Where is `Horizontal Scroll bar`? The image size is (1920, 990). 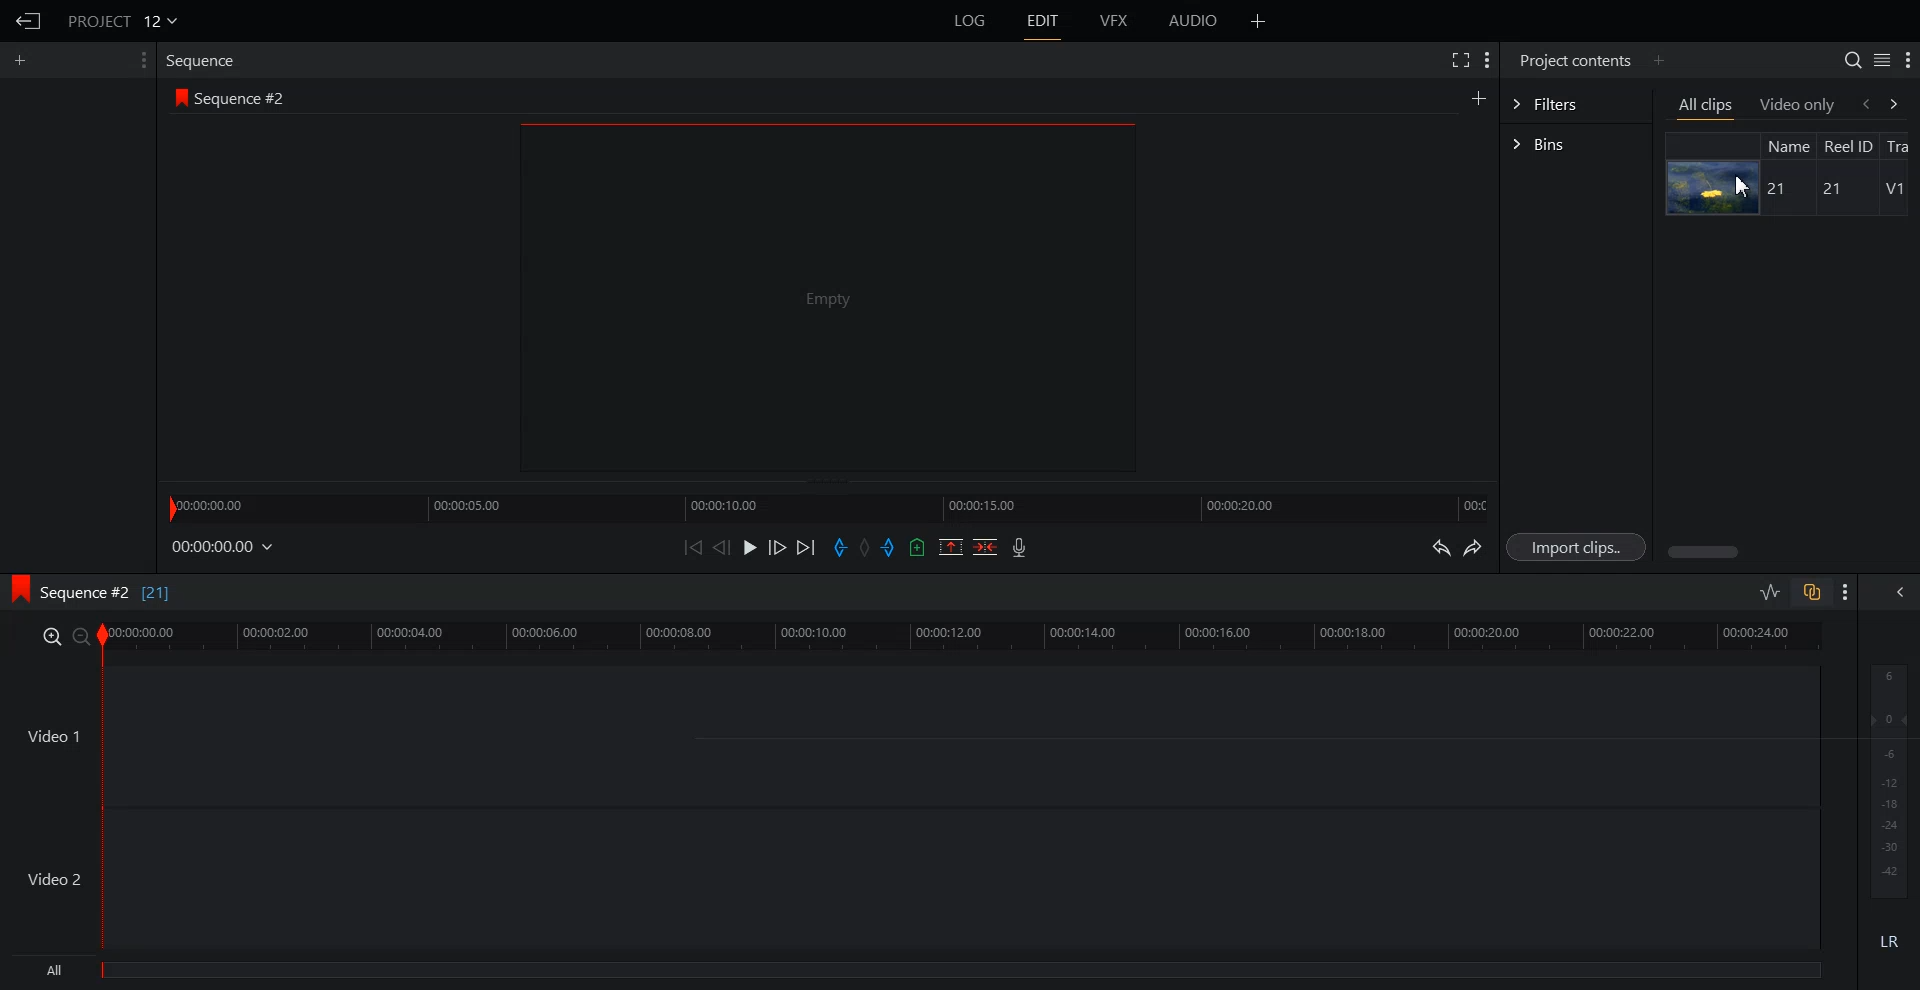 Horizontal Scroll bar is located at coordinates (1789, 552).